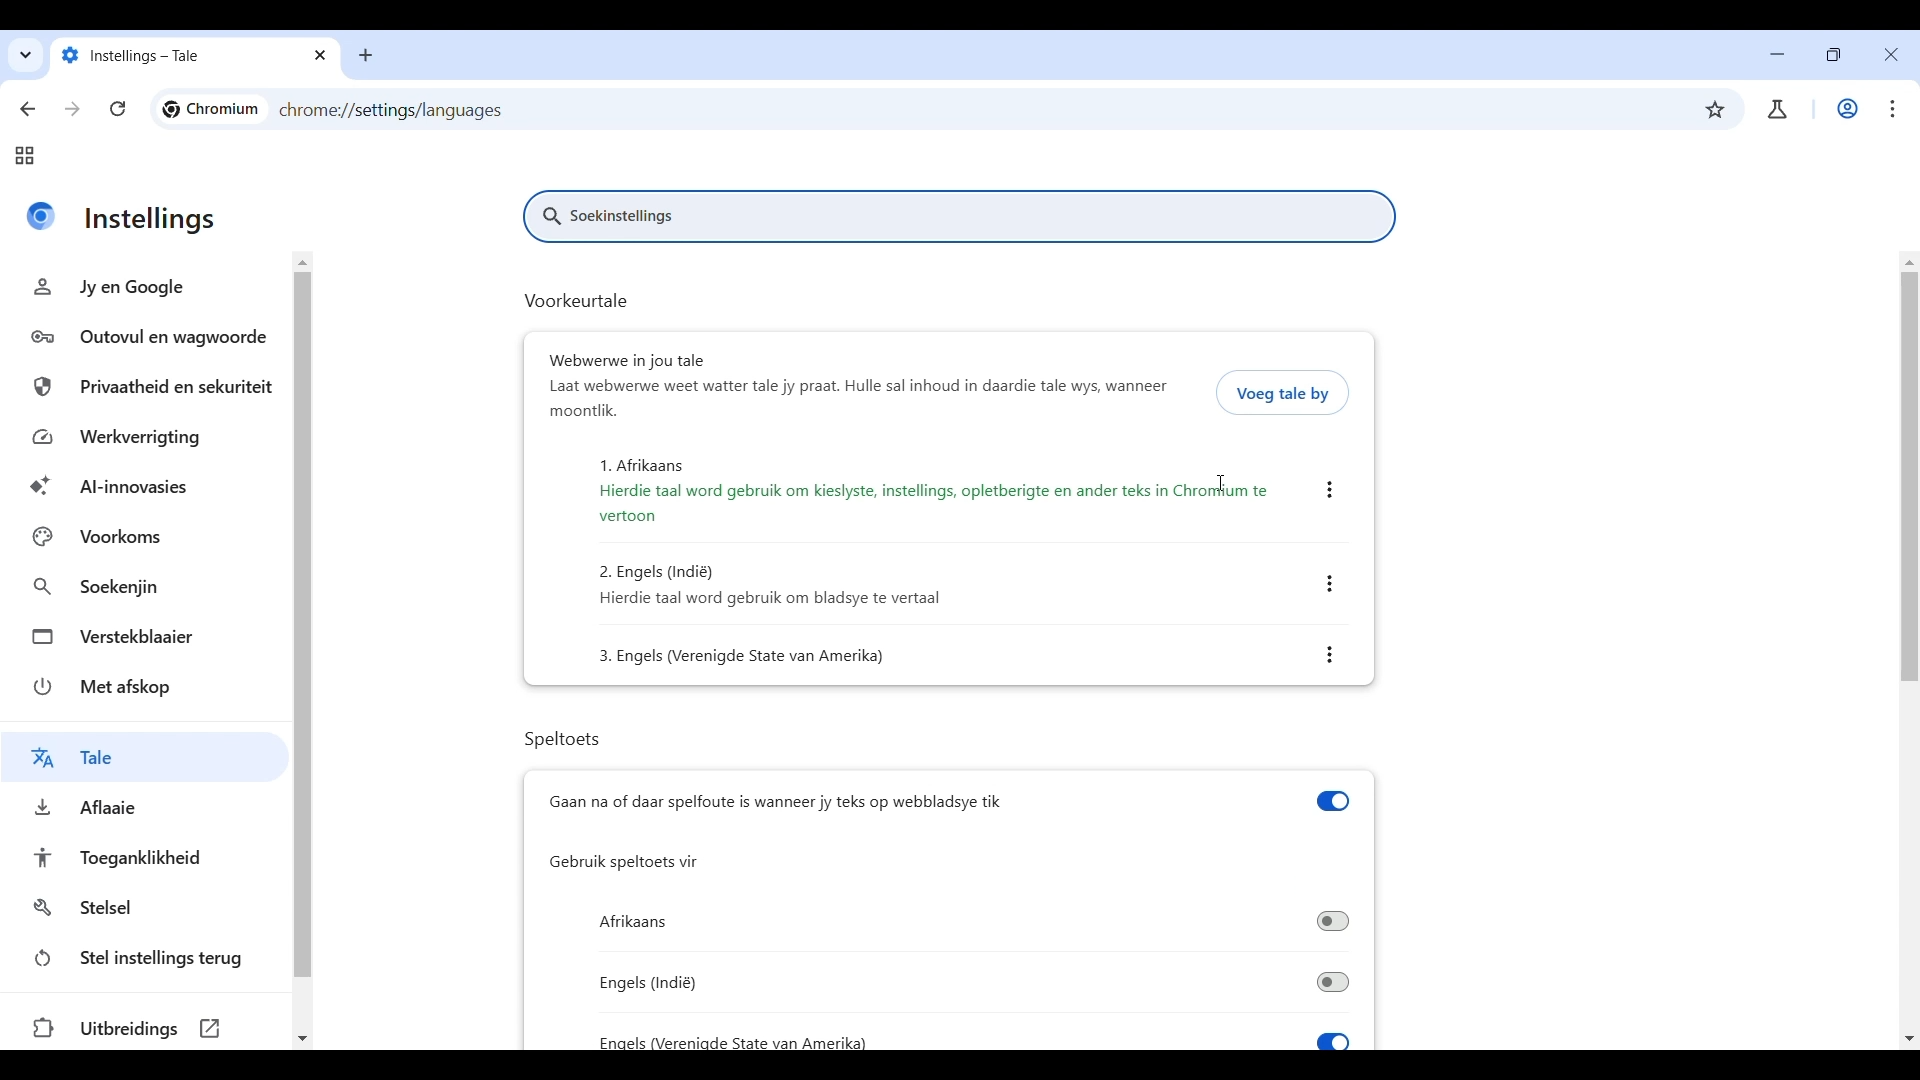 This screenshot has width=1920, height=1080. What do you see at coordinates (1716, 110) in the screenshot?
I see `Bookmark this tab` at bounding box center [1716, 110].